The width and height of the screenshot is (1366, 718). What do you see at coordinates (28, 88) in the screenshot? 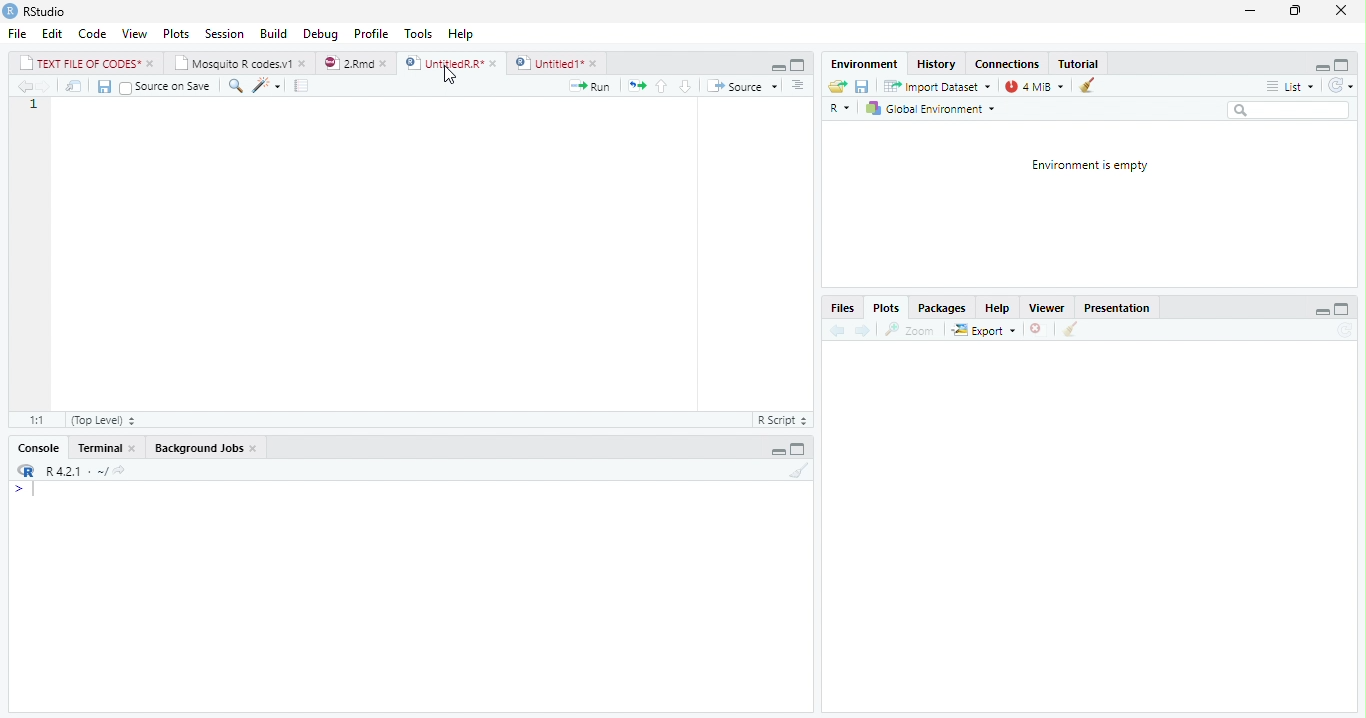
I see `go back to the previous source location` at bounding box center [28, 88].